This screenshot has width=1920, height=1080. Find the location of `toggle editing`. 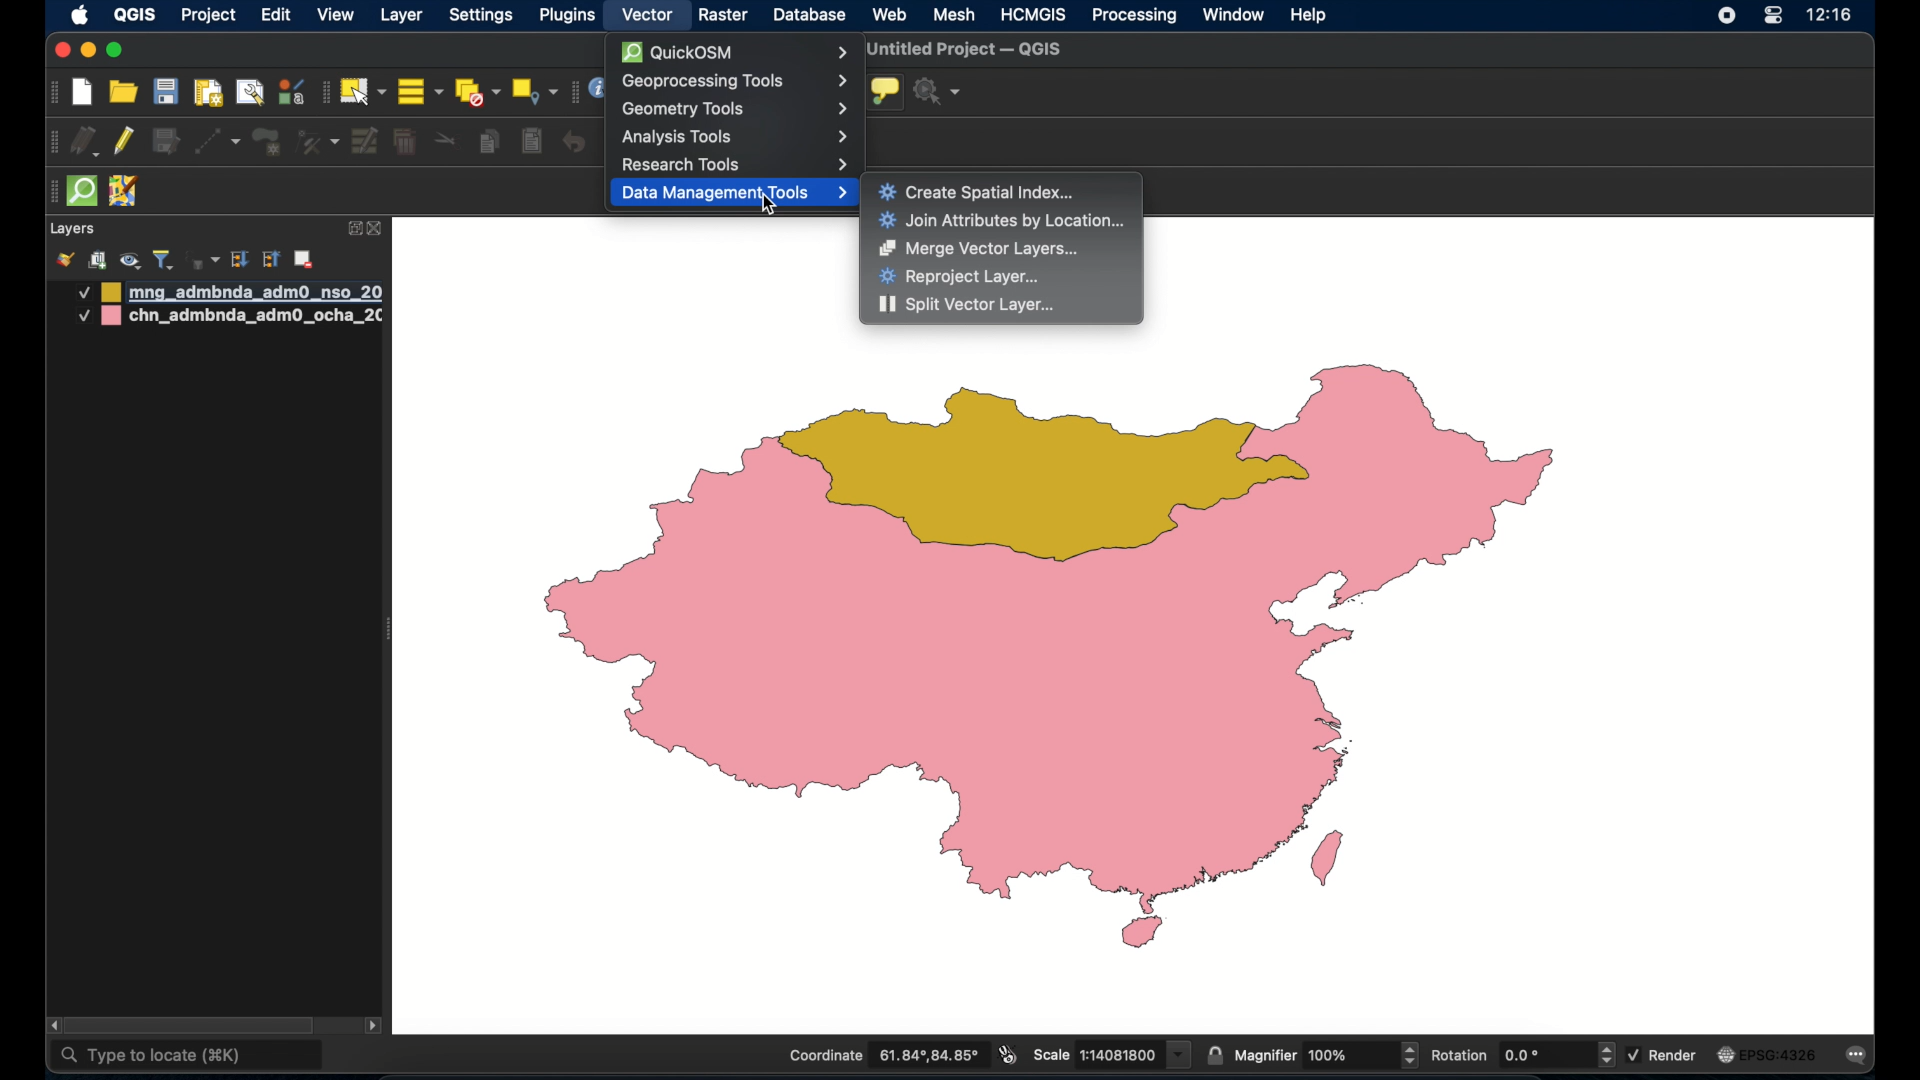

toggle editing is located at coordinates (125, 142).